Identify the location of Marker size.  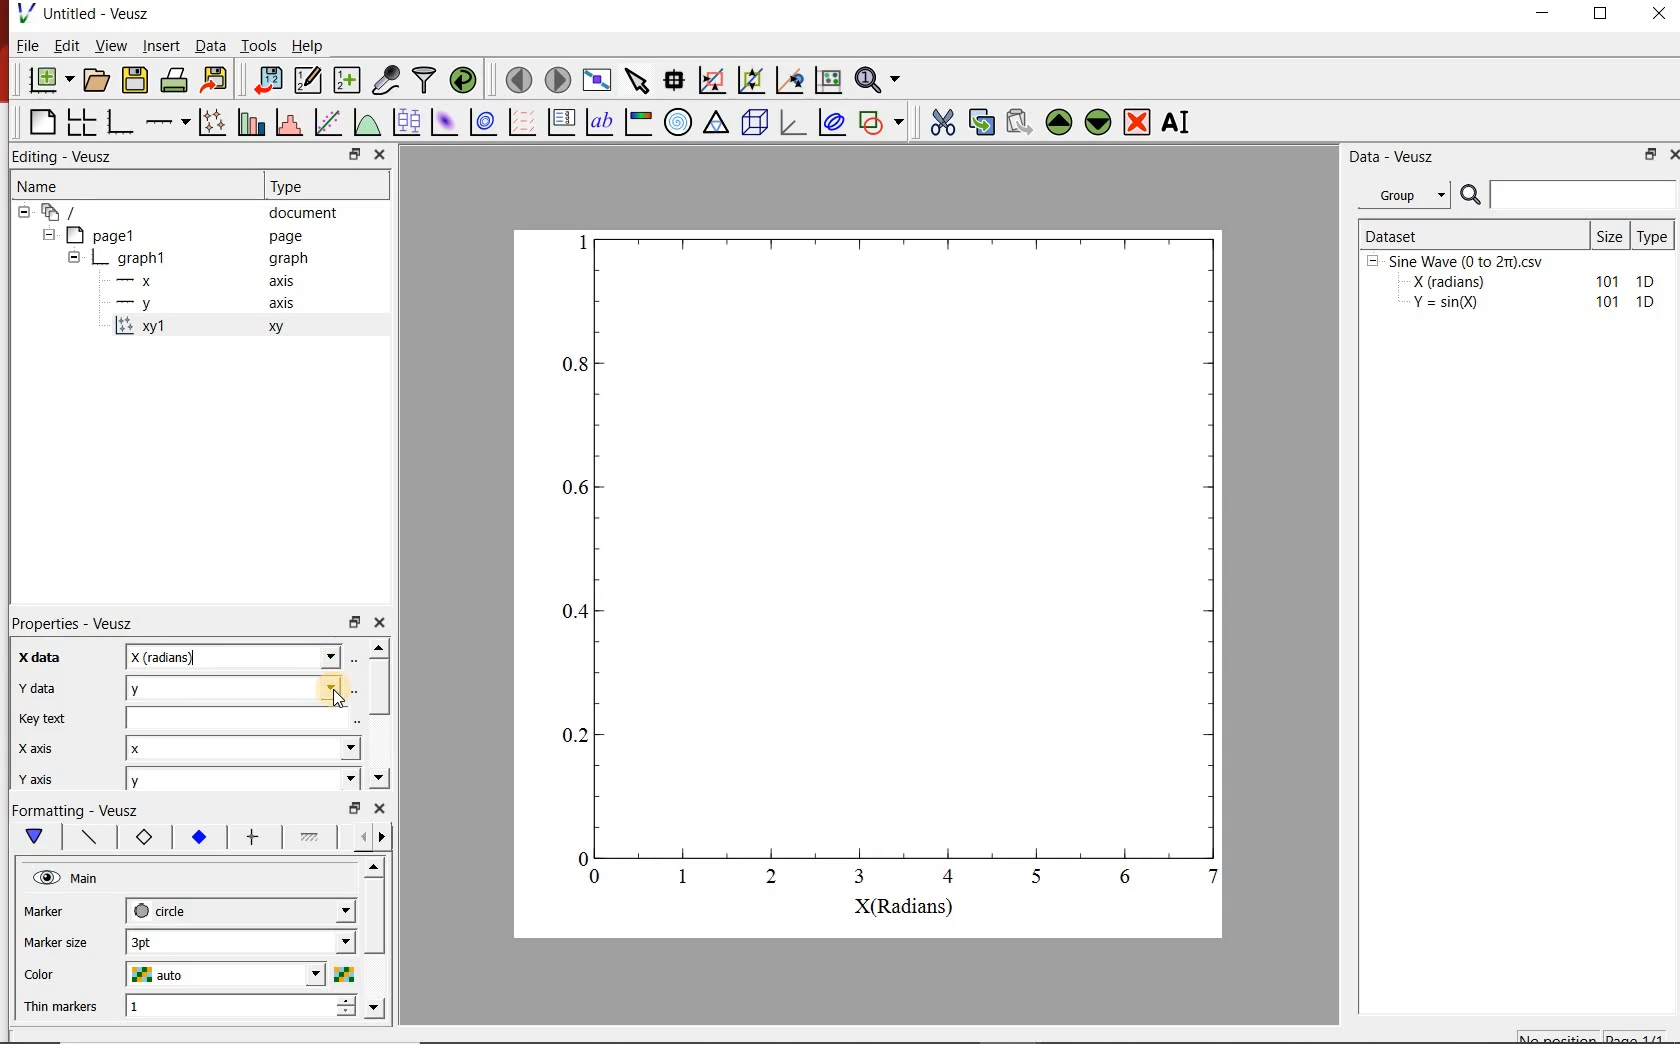
(56, 909).